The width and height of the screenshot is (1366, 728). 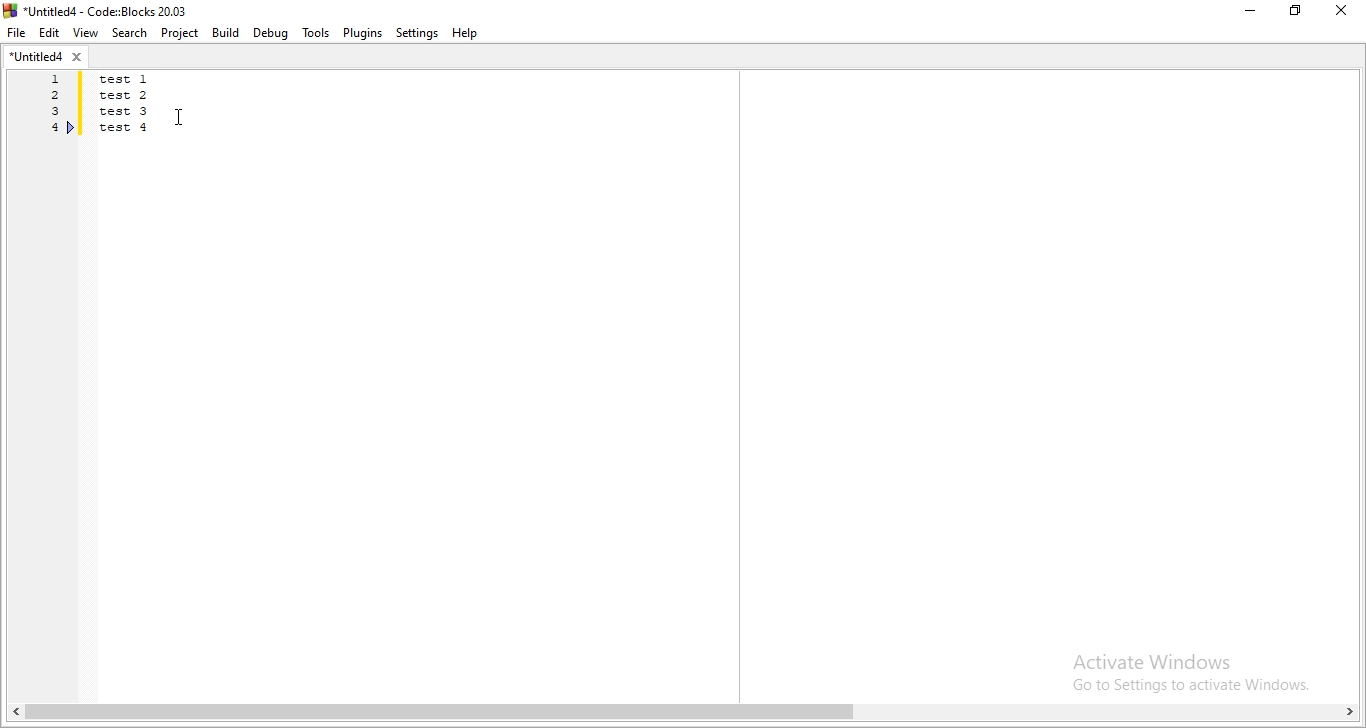 What do you see at coordinates (469, 34) in the screenshot?
I see `Help` at bounding box center [469, 34].